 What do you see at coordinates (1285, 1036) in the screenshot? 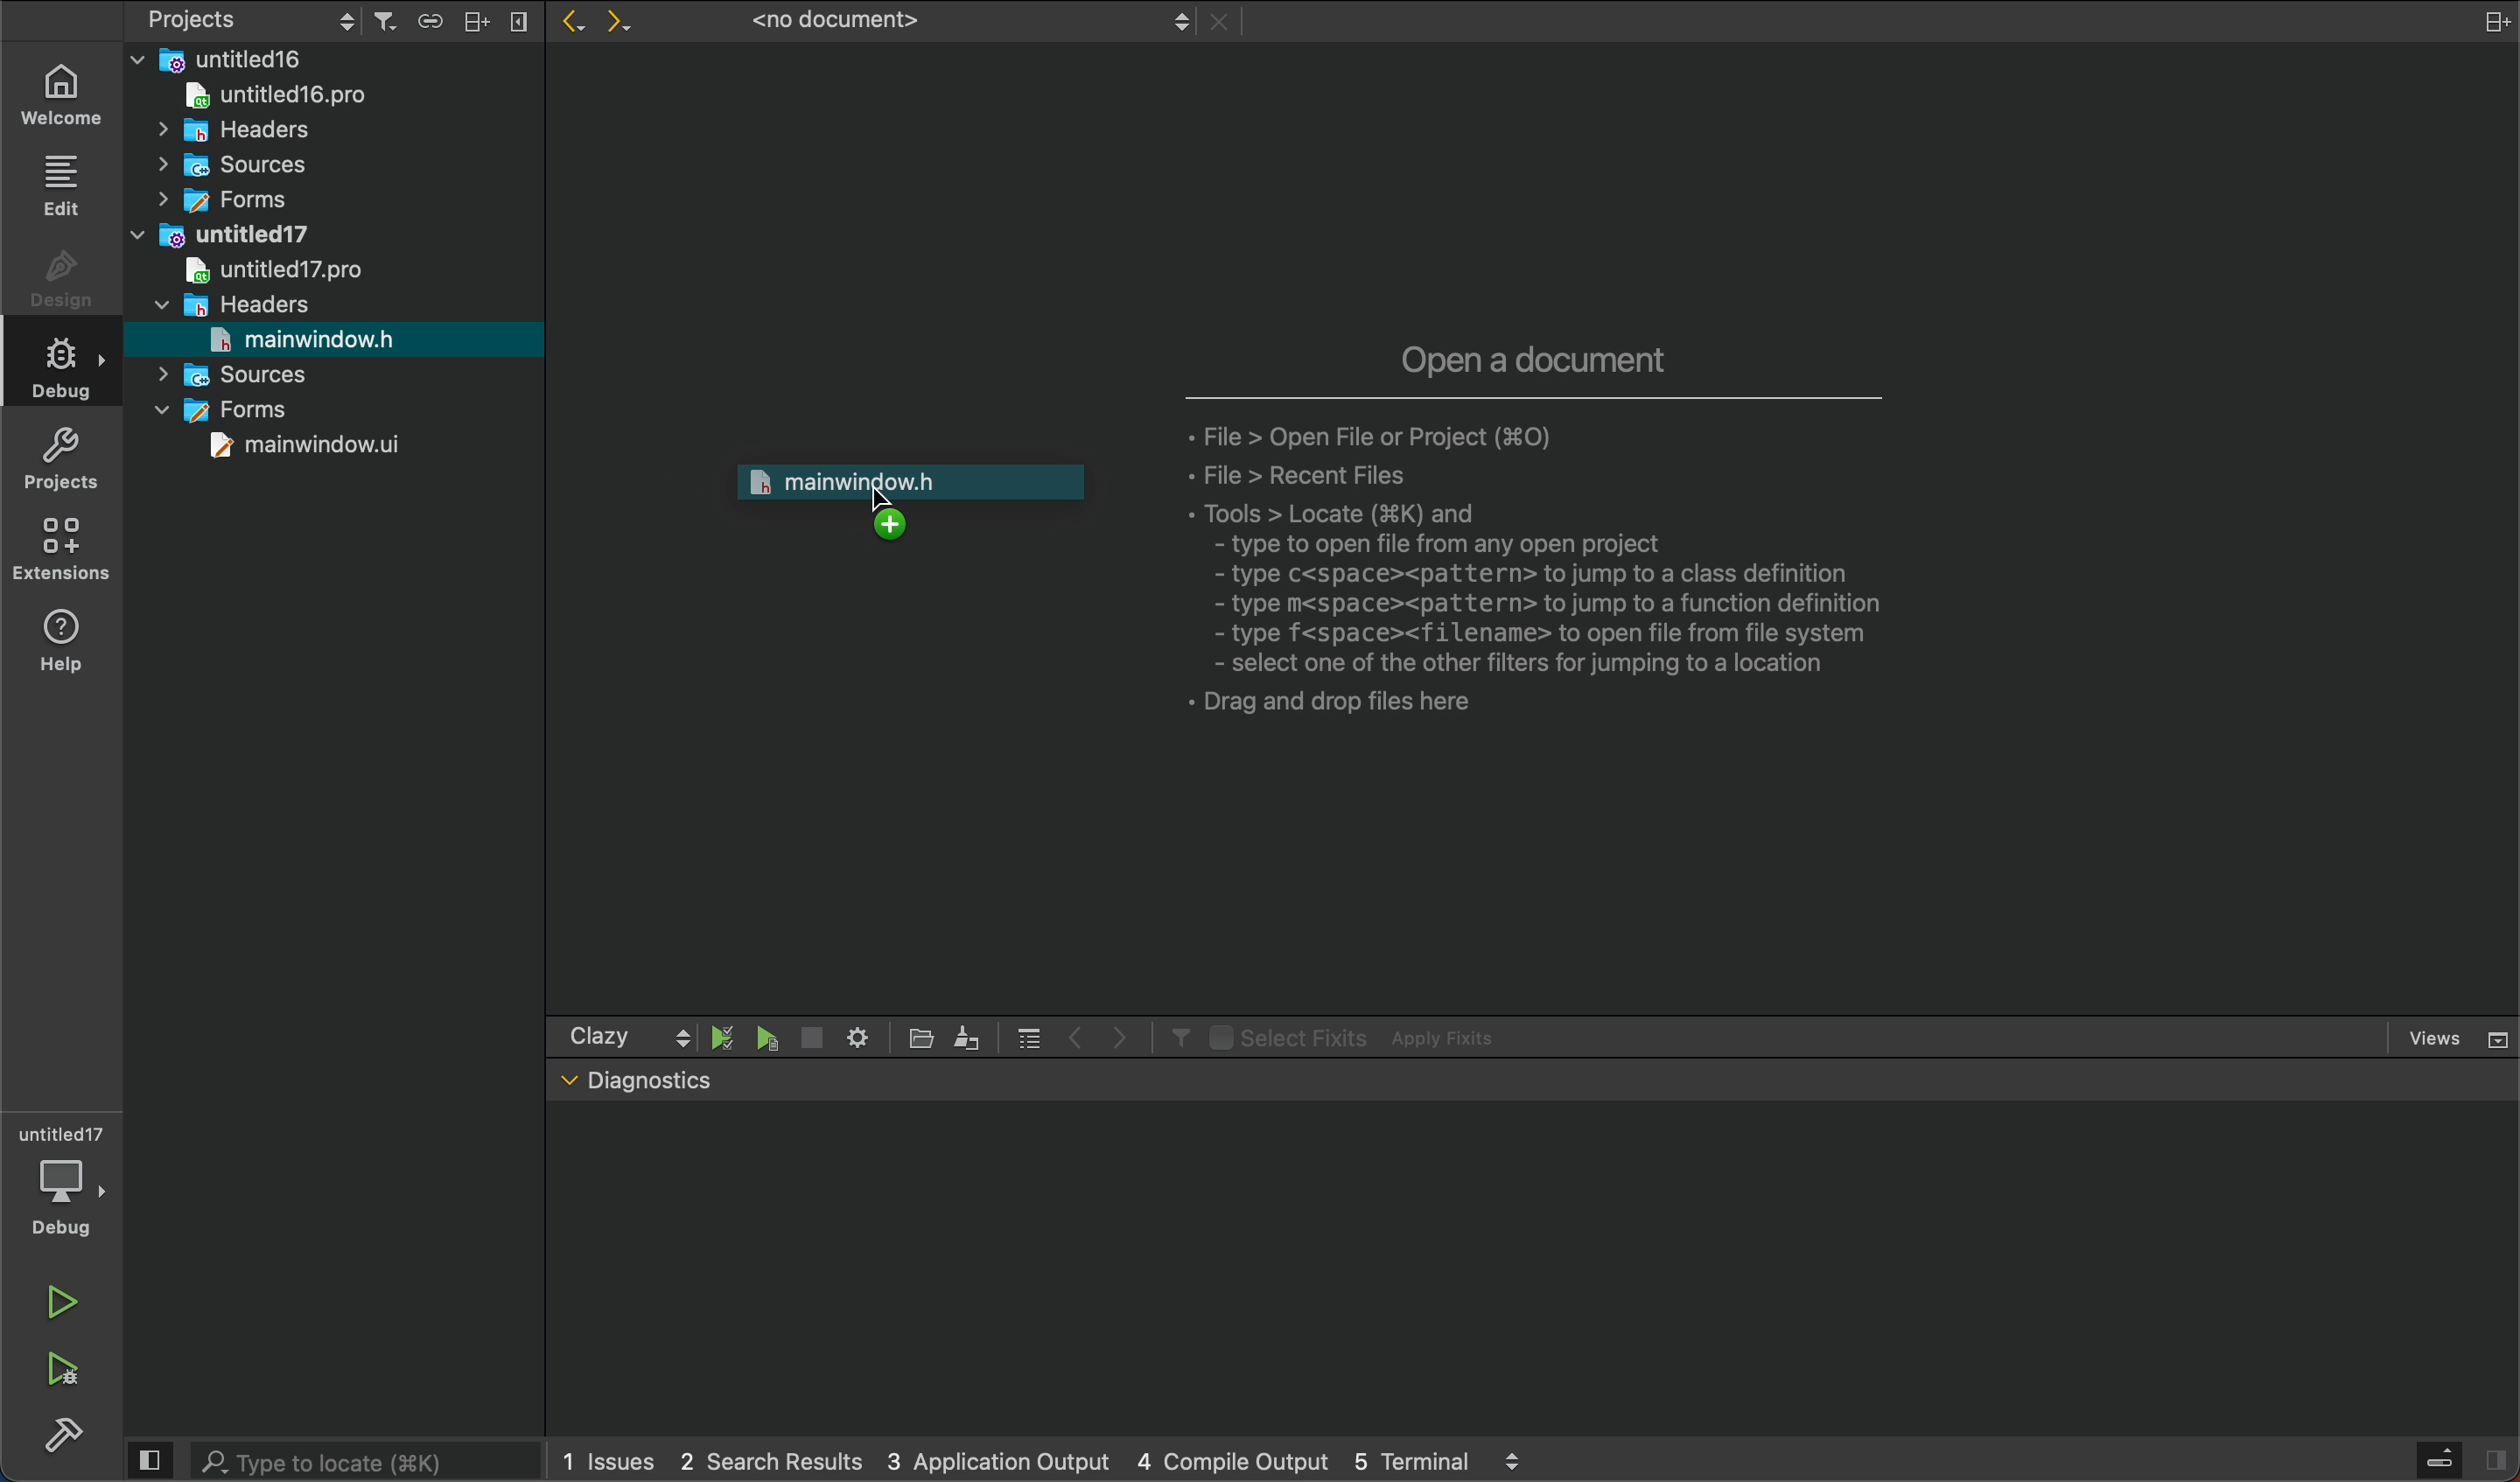
I see `Select fixits` at bounding box center [1285, 1036].